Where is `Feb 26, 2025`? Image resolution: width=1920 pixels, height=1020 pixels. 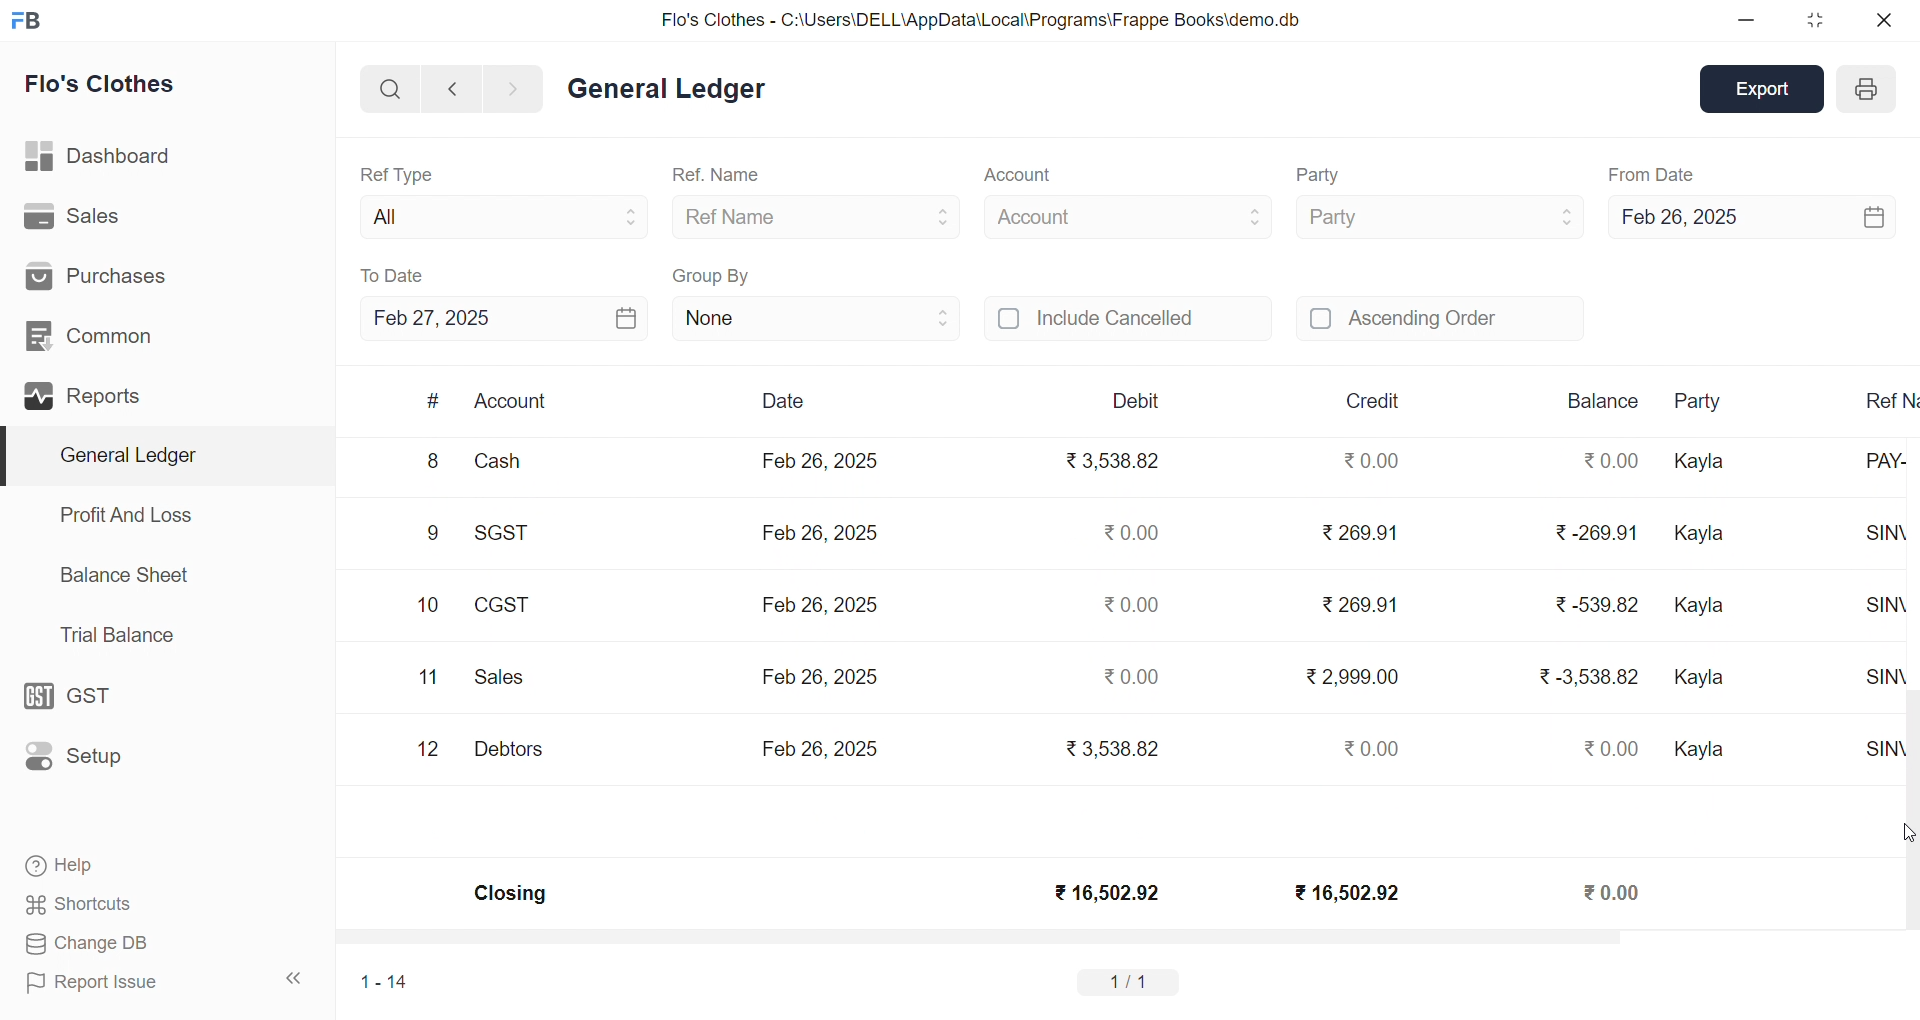
Feb 26, 2025 is located at coordinates (820, 601).